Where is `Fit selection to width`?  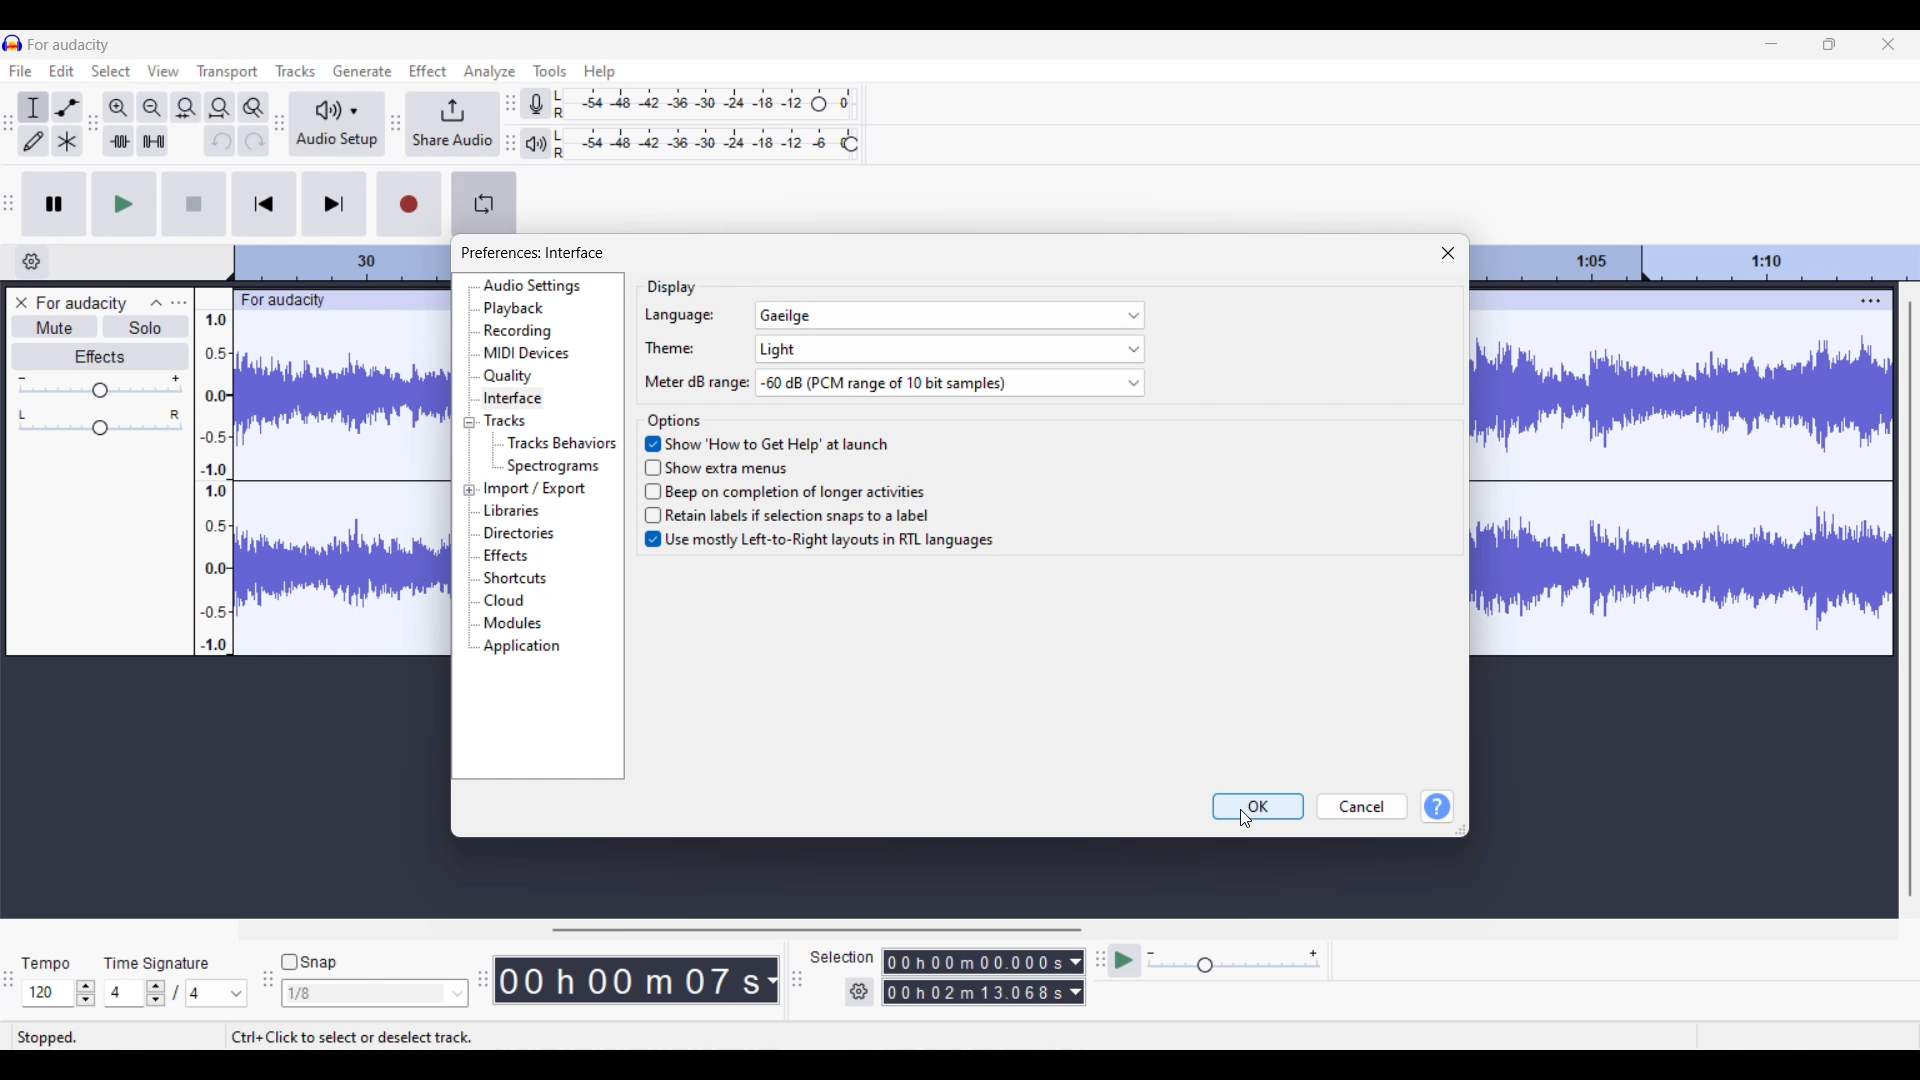
Fit selection to width is located at coordinates (186, 108).